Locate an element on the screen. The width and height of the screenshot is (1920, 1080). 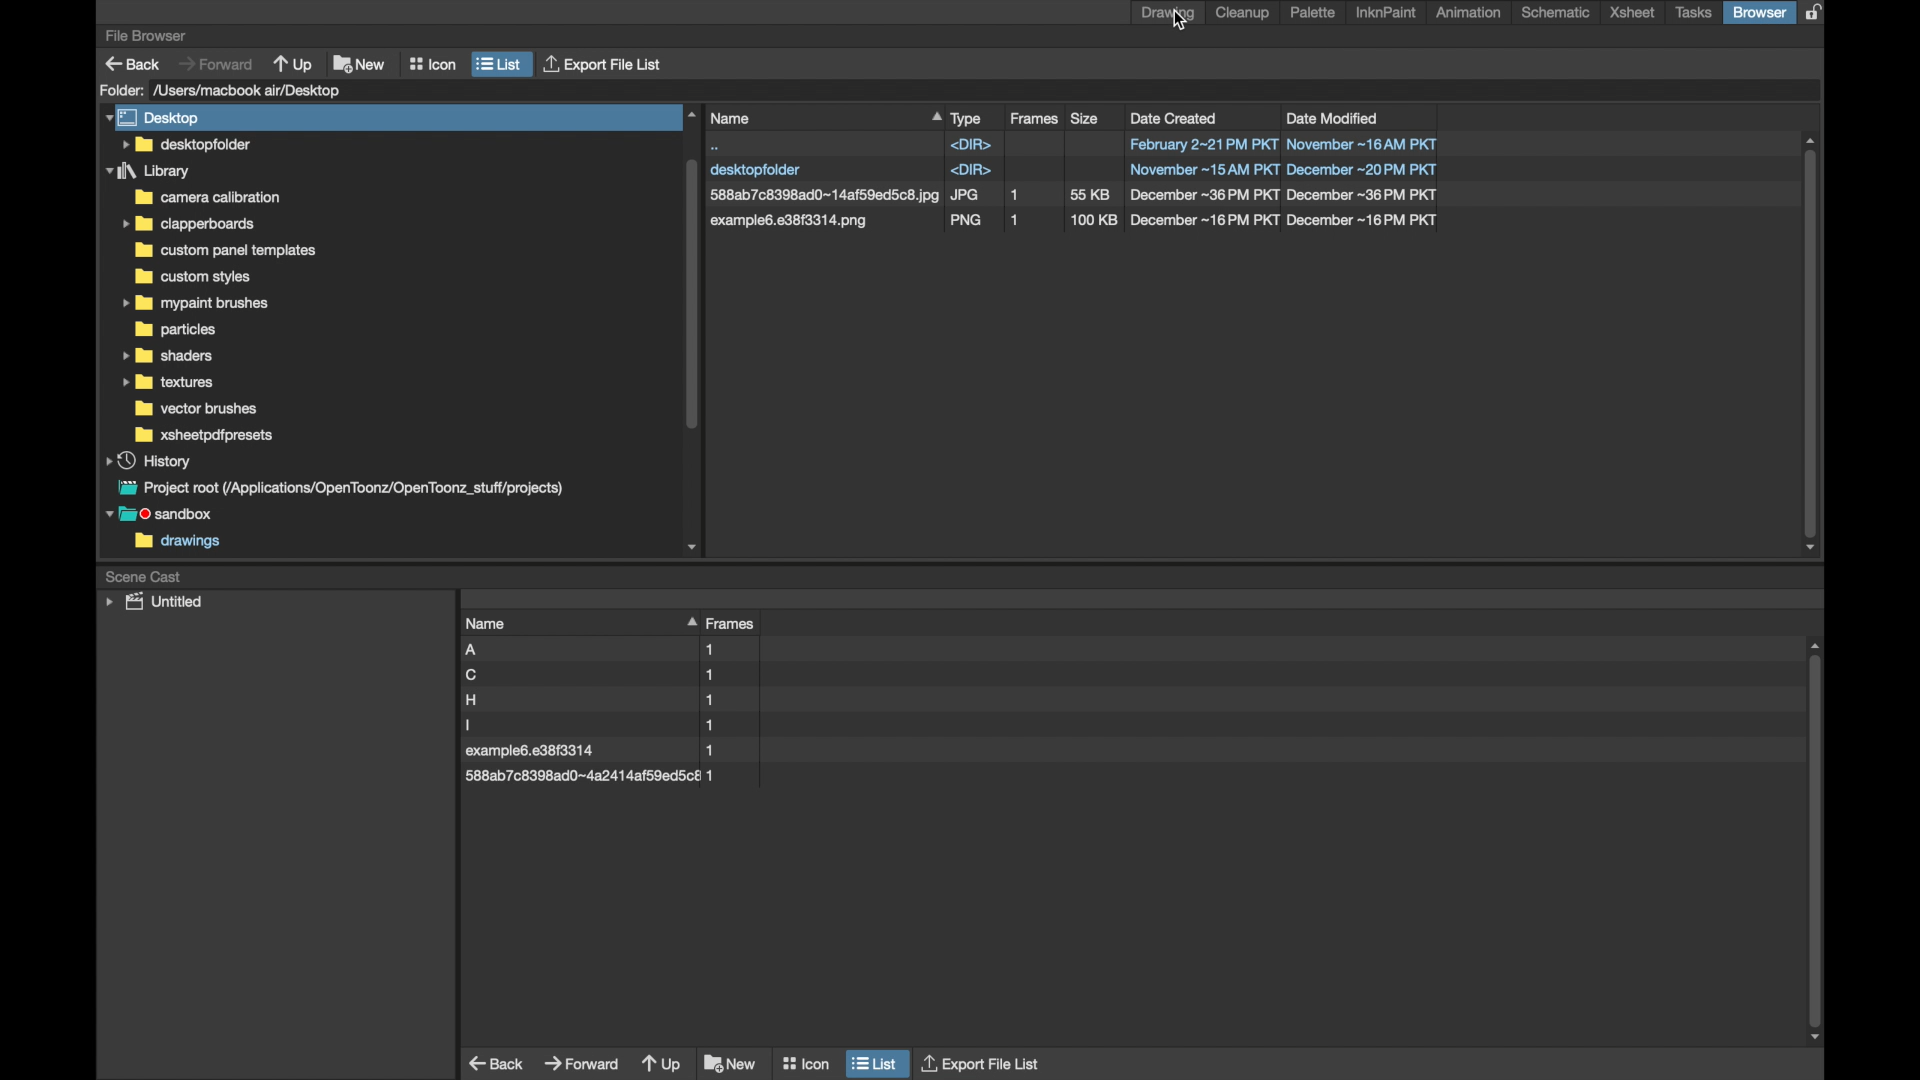
icon is located at coordinates (433, 64).